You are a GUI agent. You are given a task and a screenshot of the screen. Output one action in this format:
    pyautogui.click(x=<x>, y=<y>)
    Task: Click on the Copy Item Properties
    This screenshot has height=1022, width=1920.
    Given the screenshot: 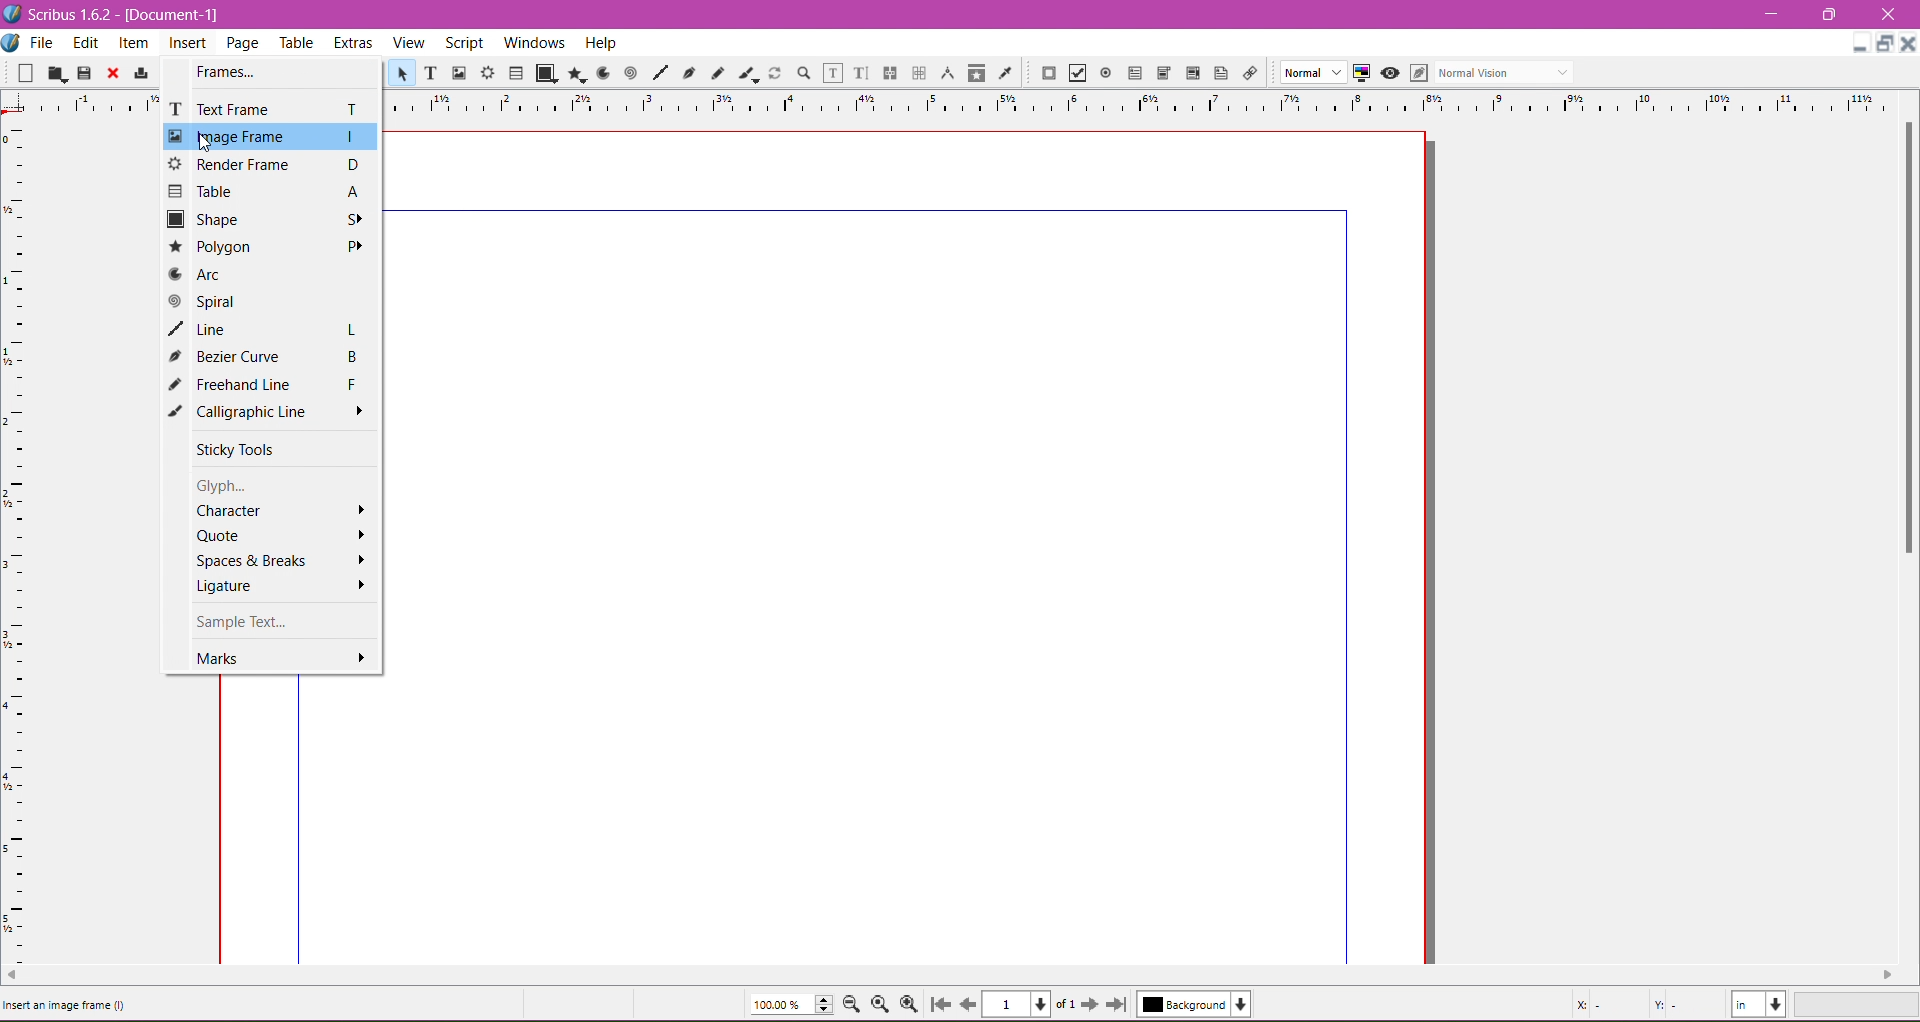 What is the action you would take?
    pyautogui.click(x=977, y=73)
    